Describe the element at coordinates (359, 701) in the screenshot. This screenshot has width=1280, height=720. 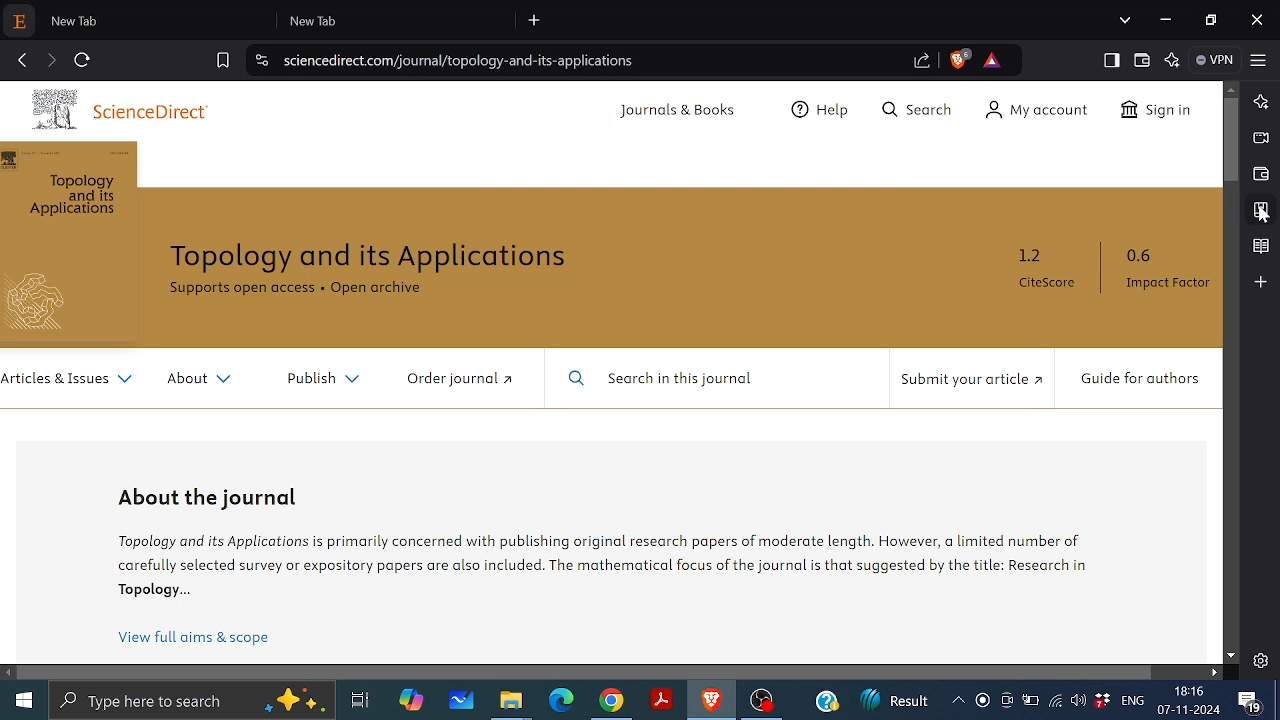
I see `Task view` at that location.